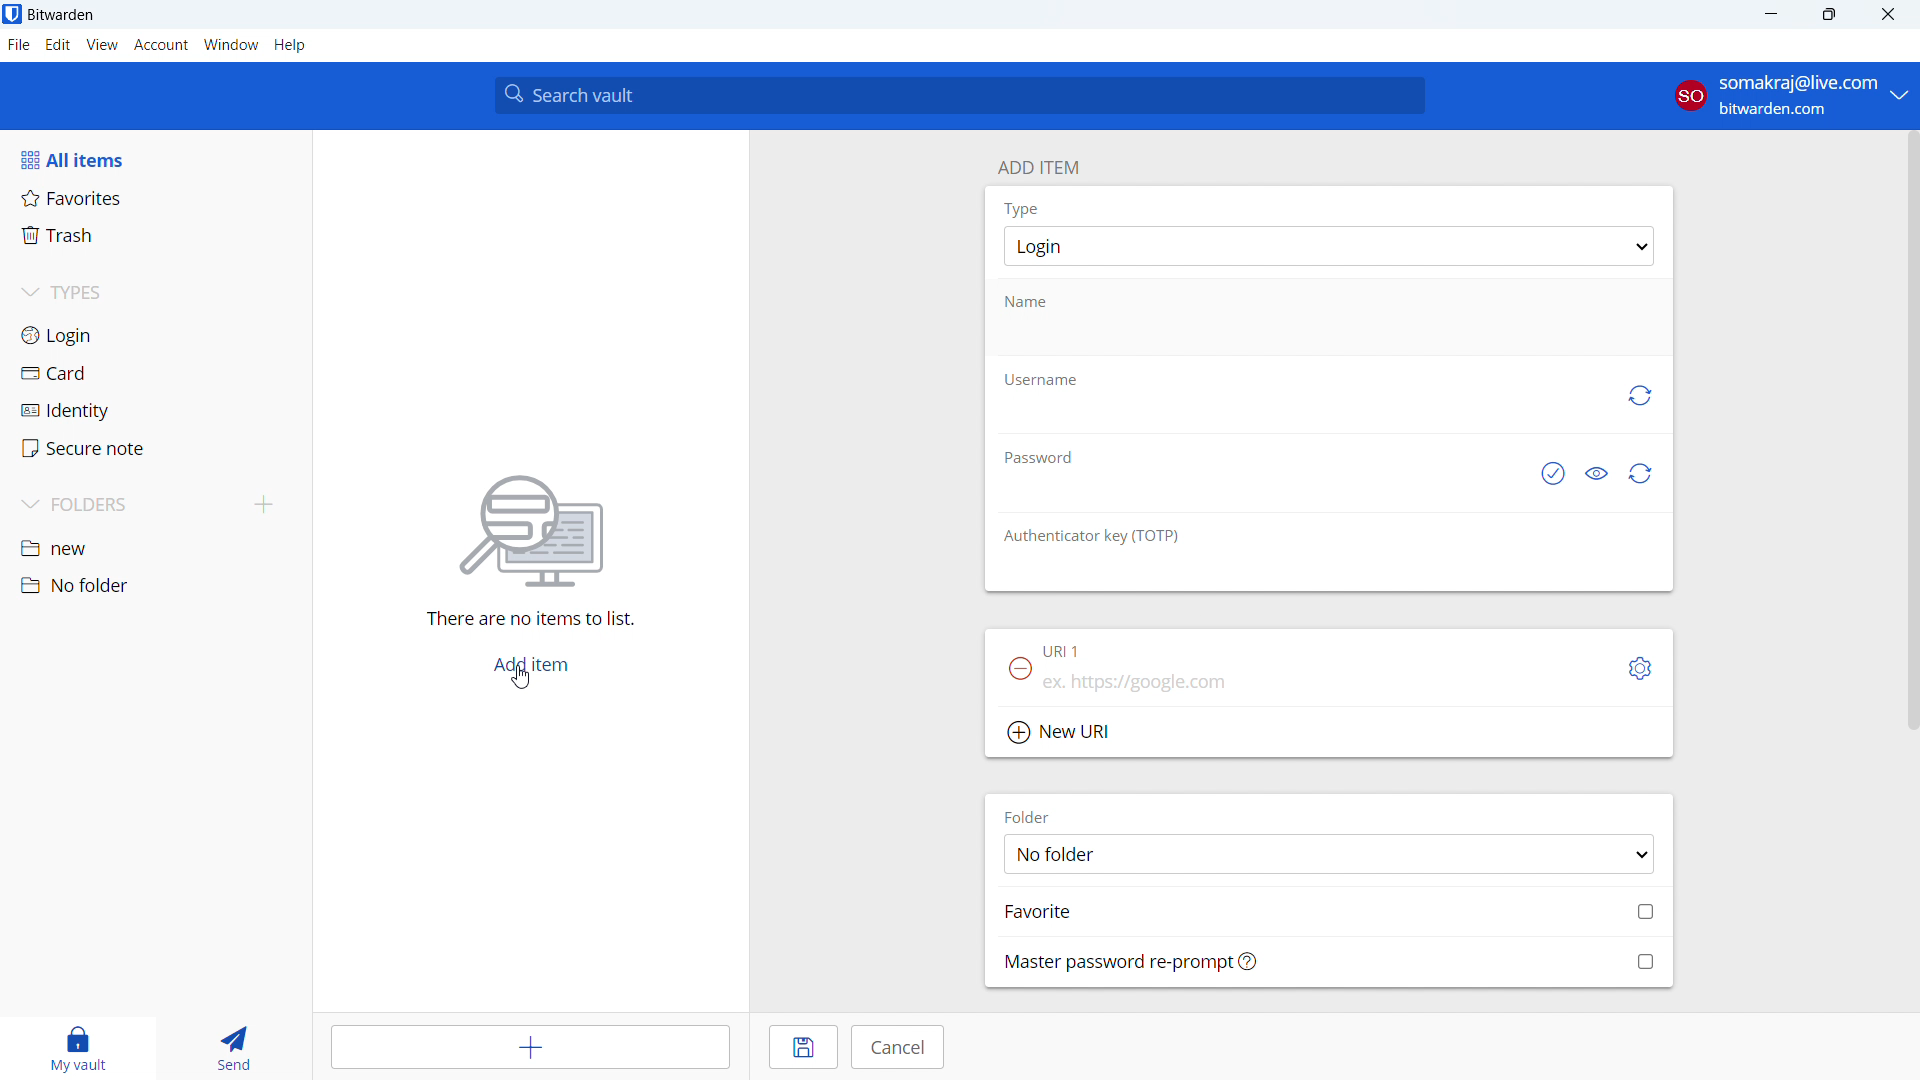  I want to click on edit, so click(58, 45).